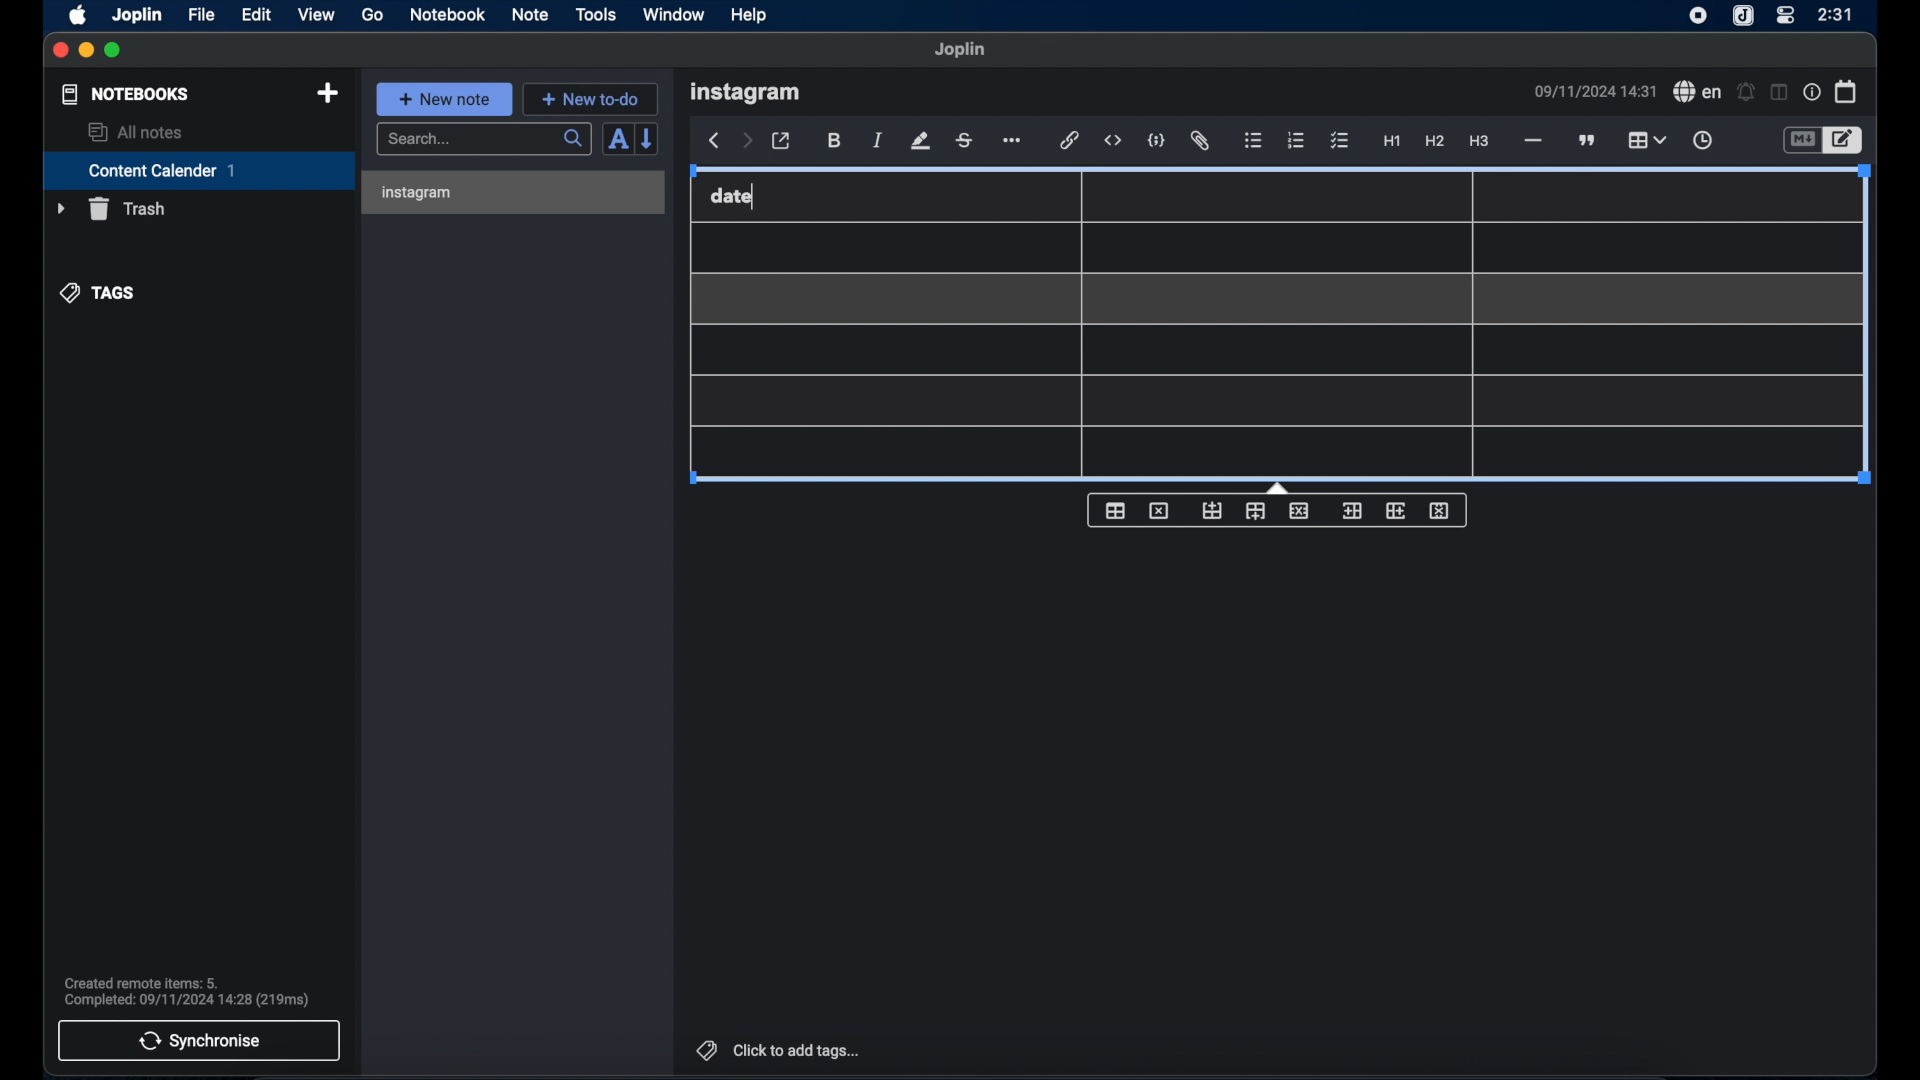 Image resolution: width=1920 pixels, height=1080 pixels. Describe the element at coordinates (530, 16) in the screenshot. I see `note` at that location.